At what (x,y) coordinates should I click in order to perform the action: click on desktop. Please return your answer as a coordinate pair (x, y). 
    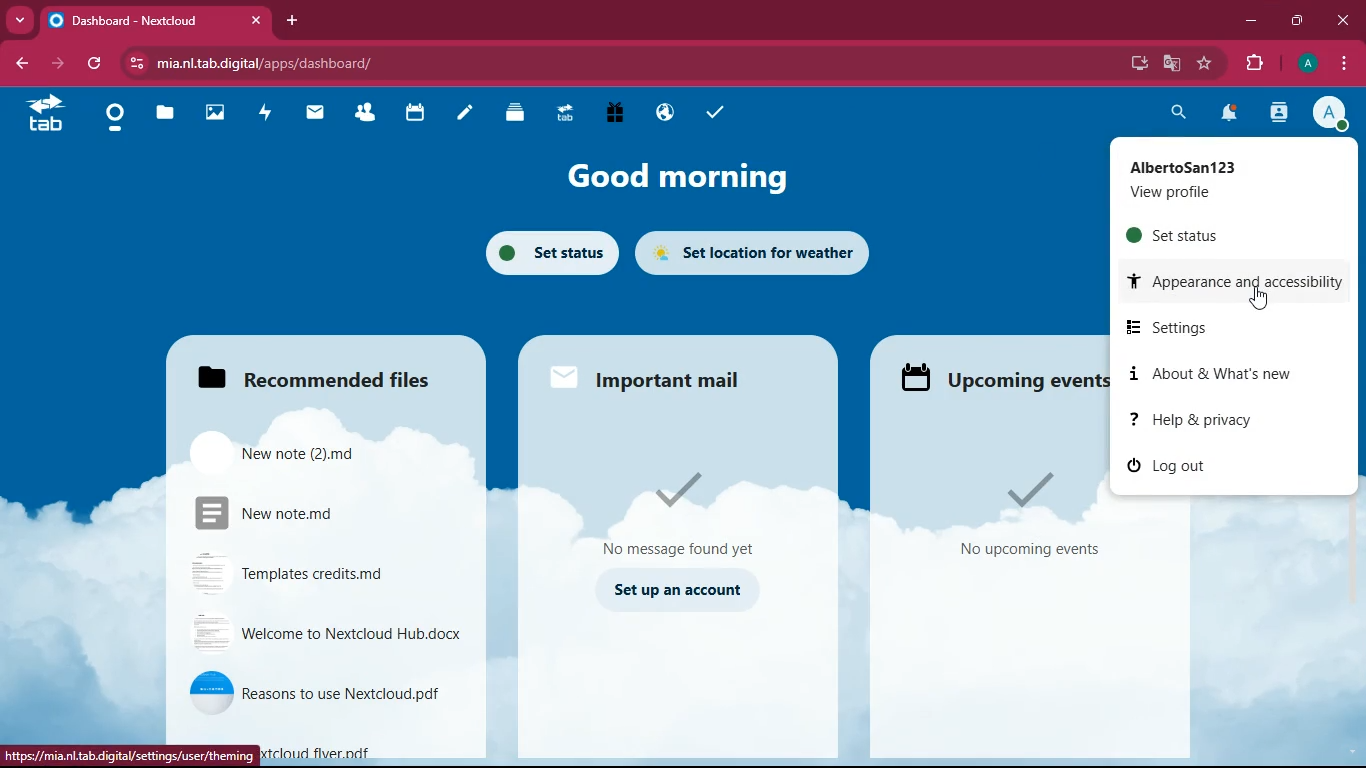
    Looking at the image, I should click on (1140, 62).